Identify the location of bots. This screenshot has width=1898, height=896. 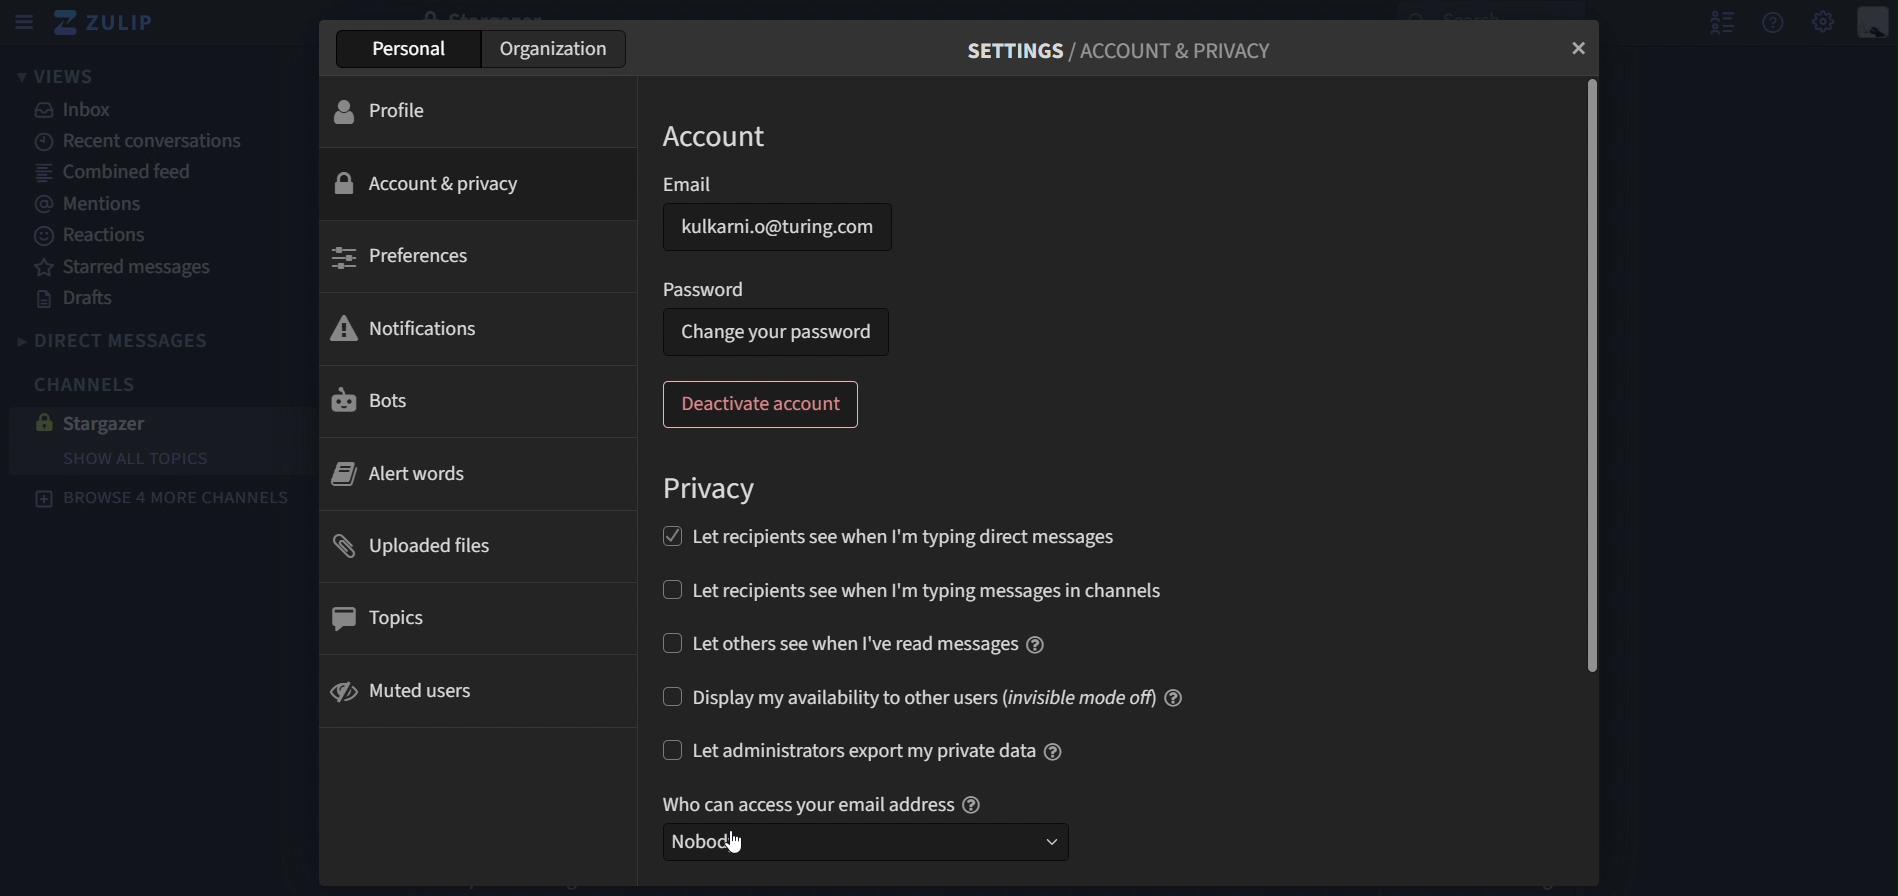
(378, 398).